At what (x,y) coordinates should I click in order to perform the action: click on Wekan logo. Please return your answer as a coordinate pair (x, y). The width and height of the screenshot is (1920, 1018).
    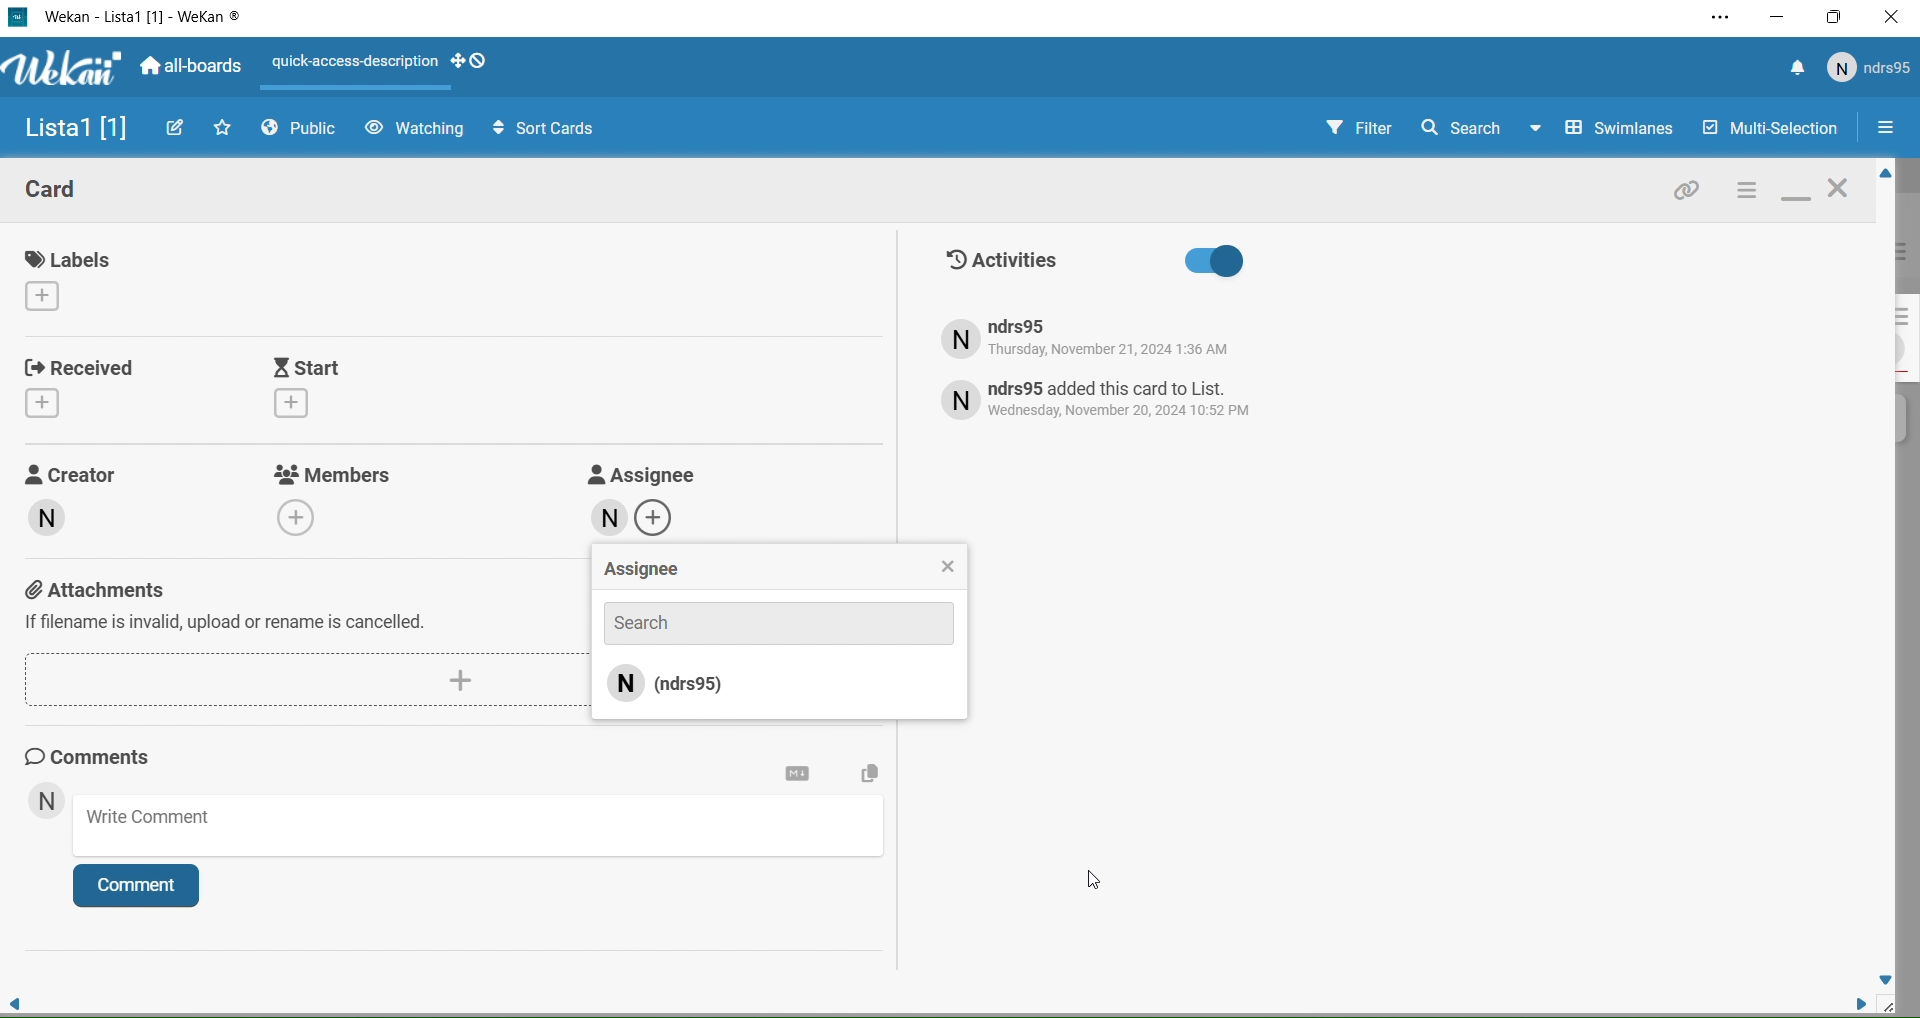
    Looking at the image, I should click on (59, 70).